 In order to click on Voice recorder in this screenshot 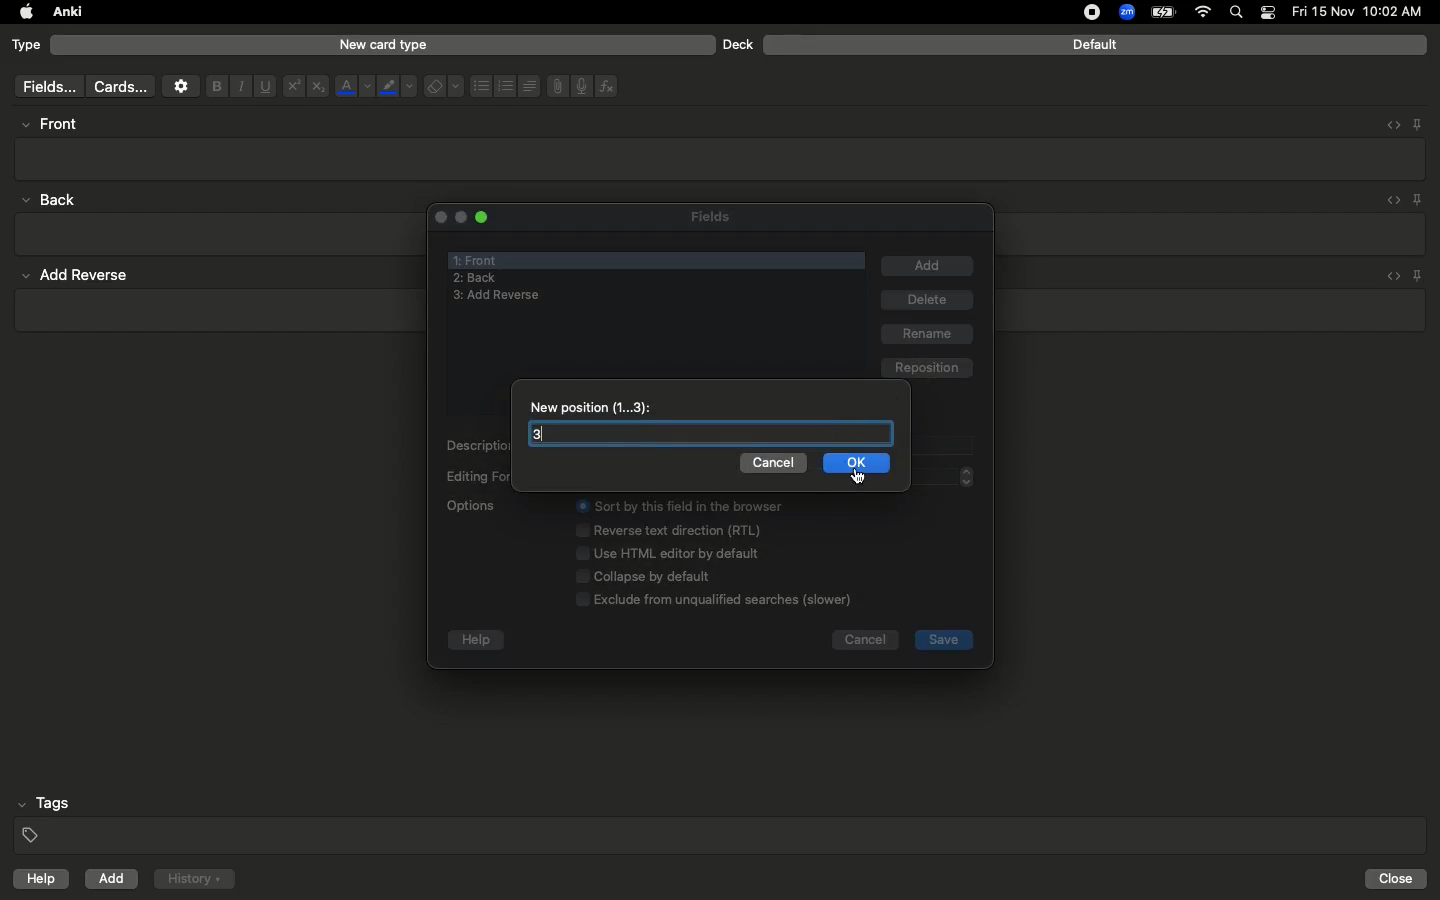, I will do `click(580, 84)`.